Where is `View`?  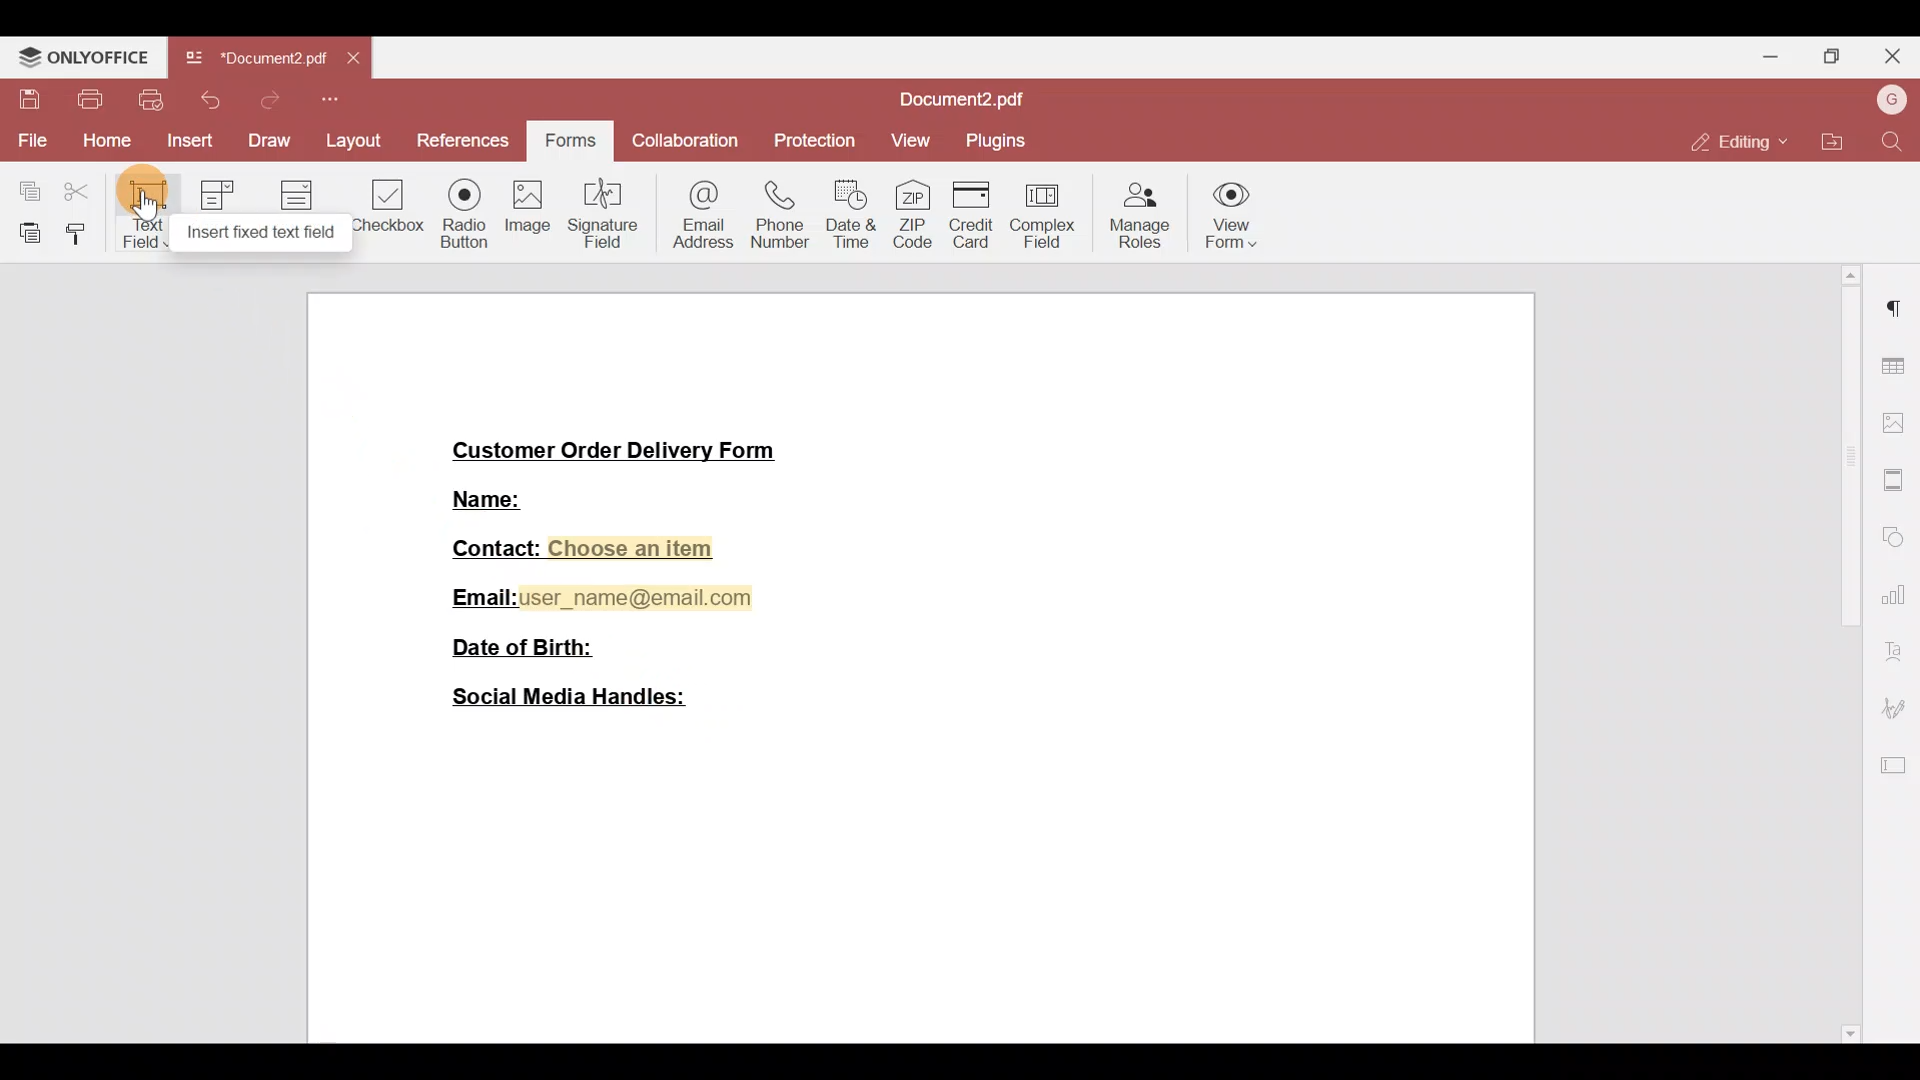 View is located at coordinates (908, 145).